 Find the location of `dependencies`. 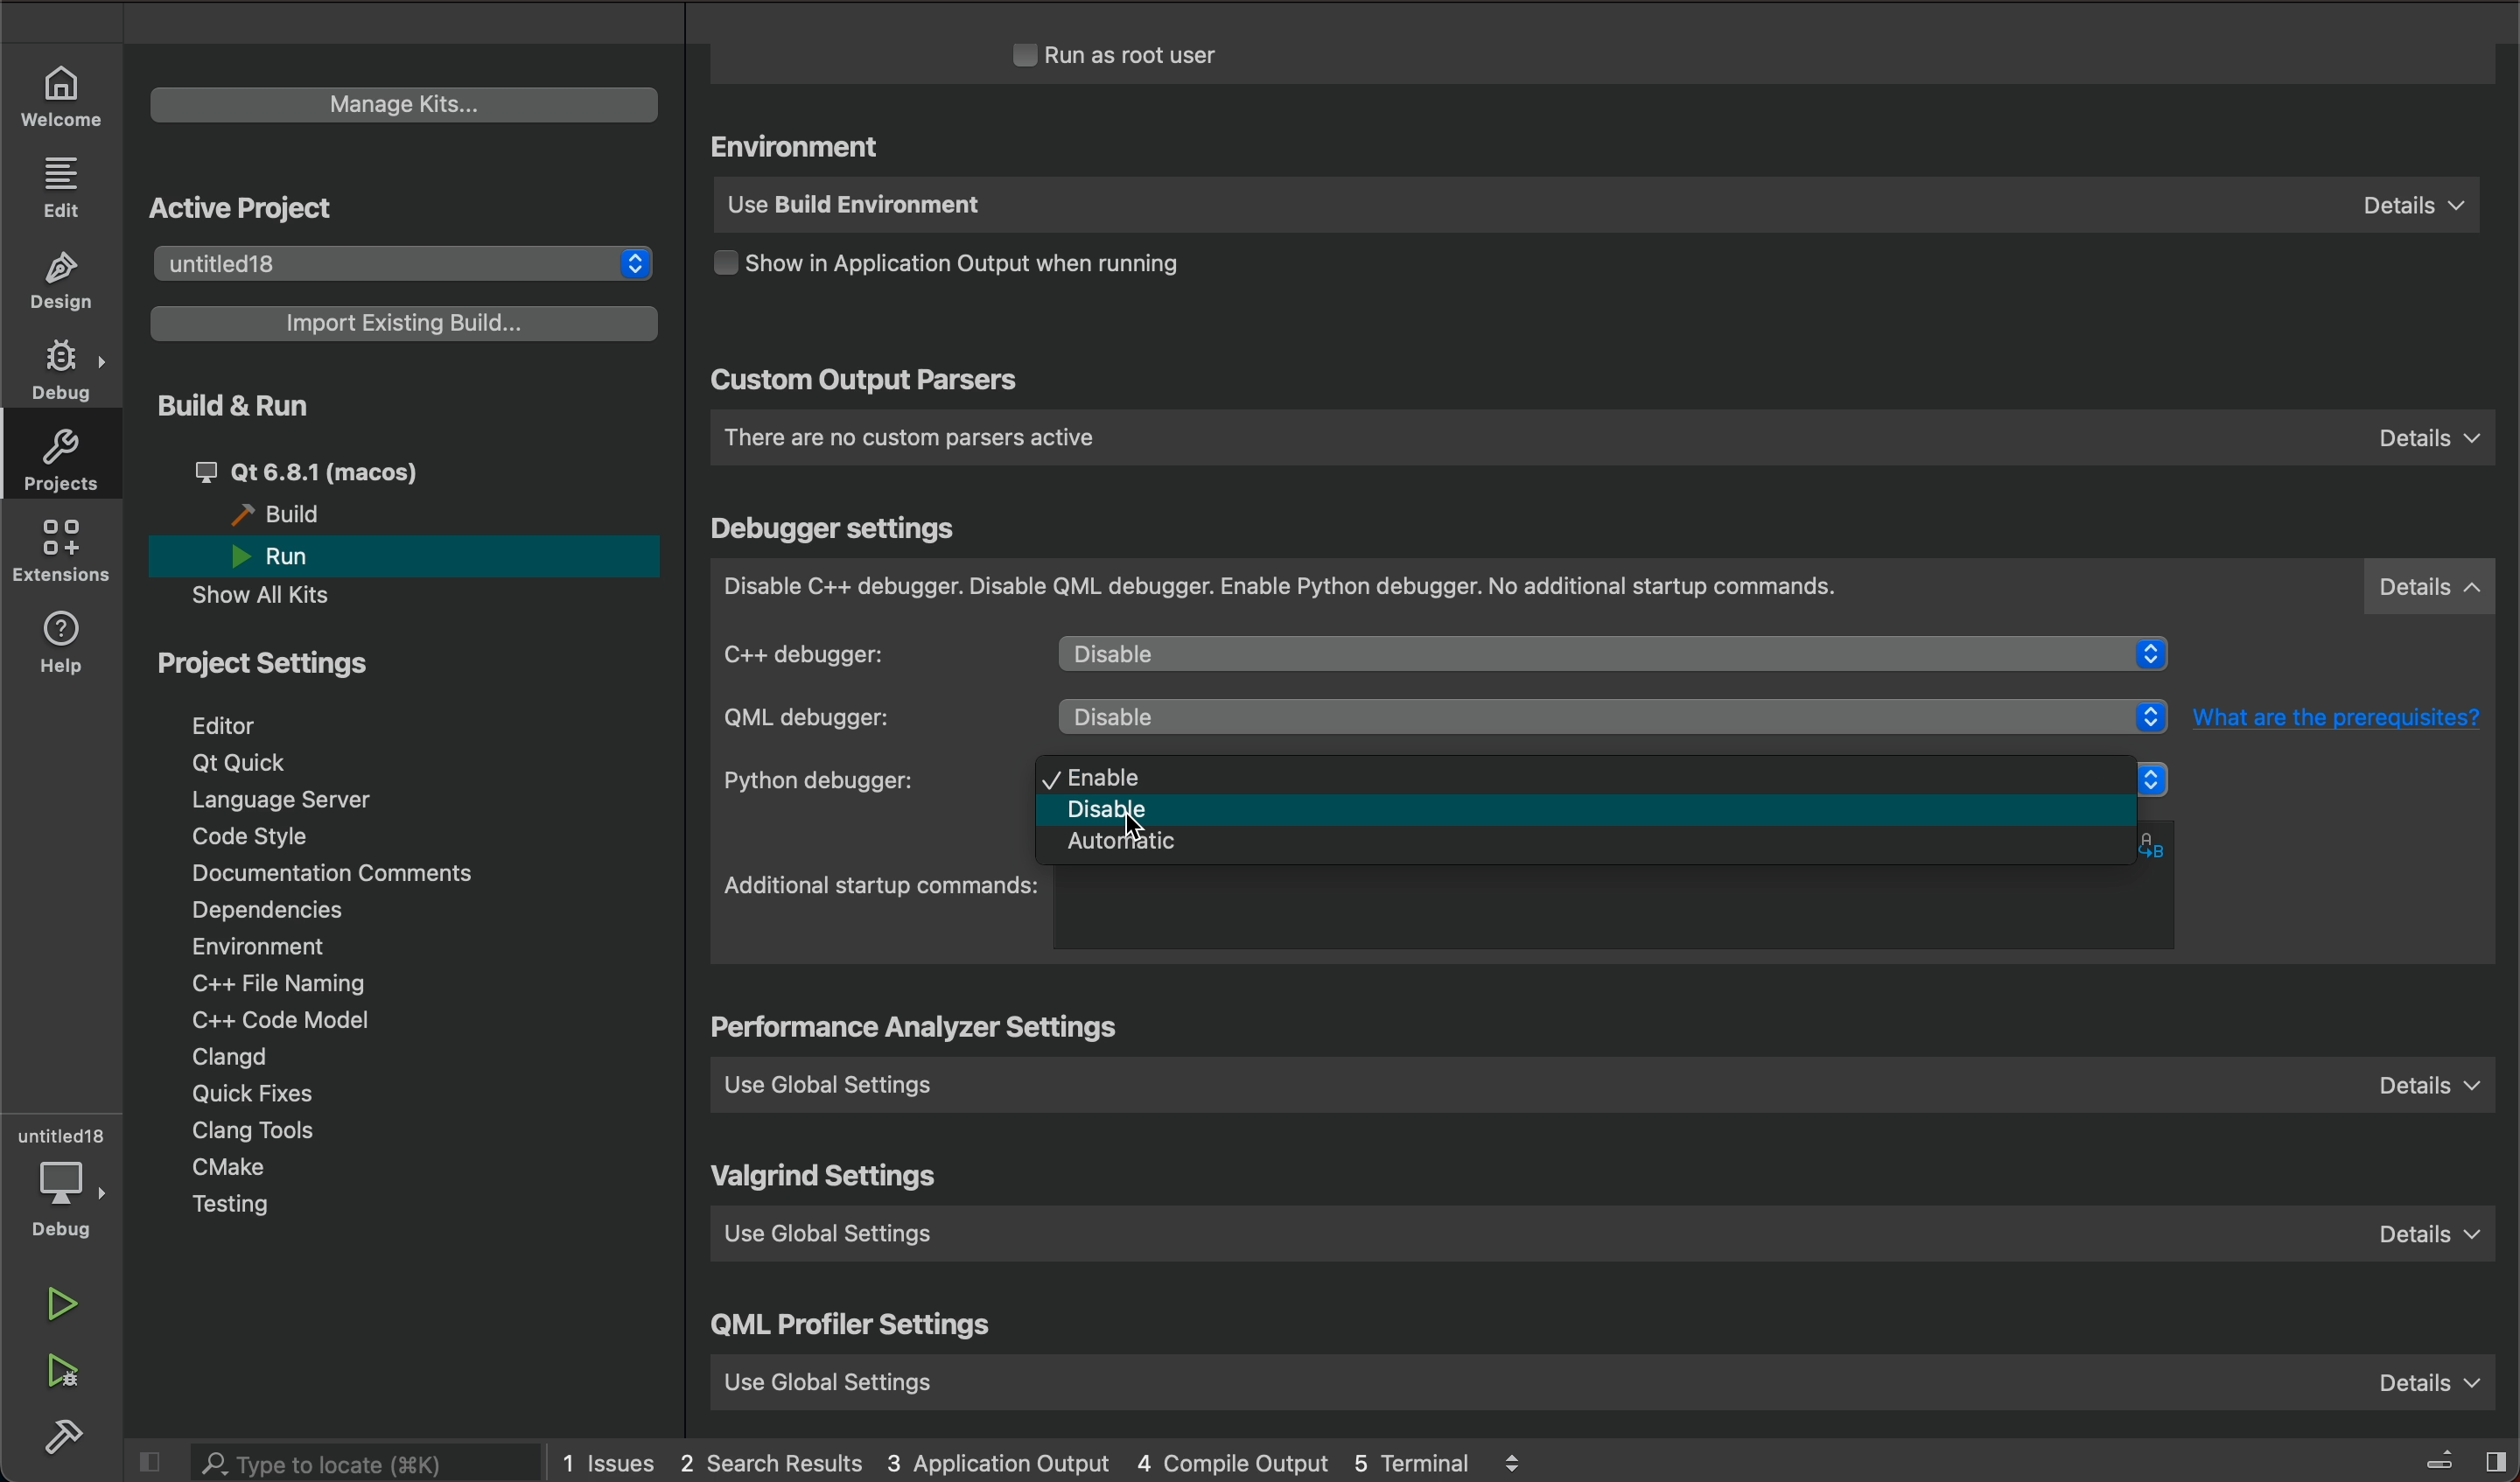

dependencies is located at coordinates (265, 909).